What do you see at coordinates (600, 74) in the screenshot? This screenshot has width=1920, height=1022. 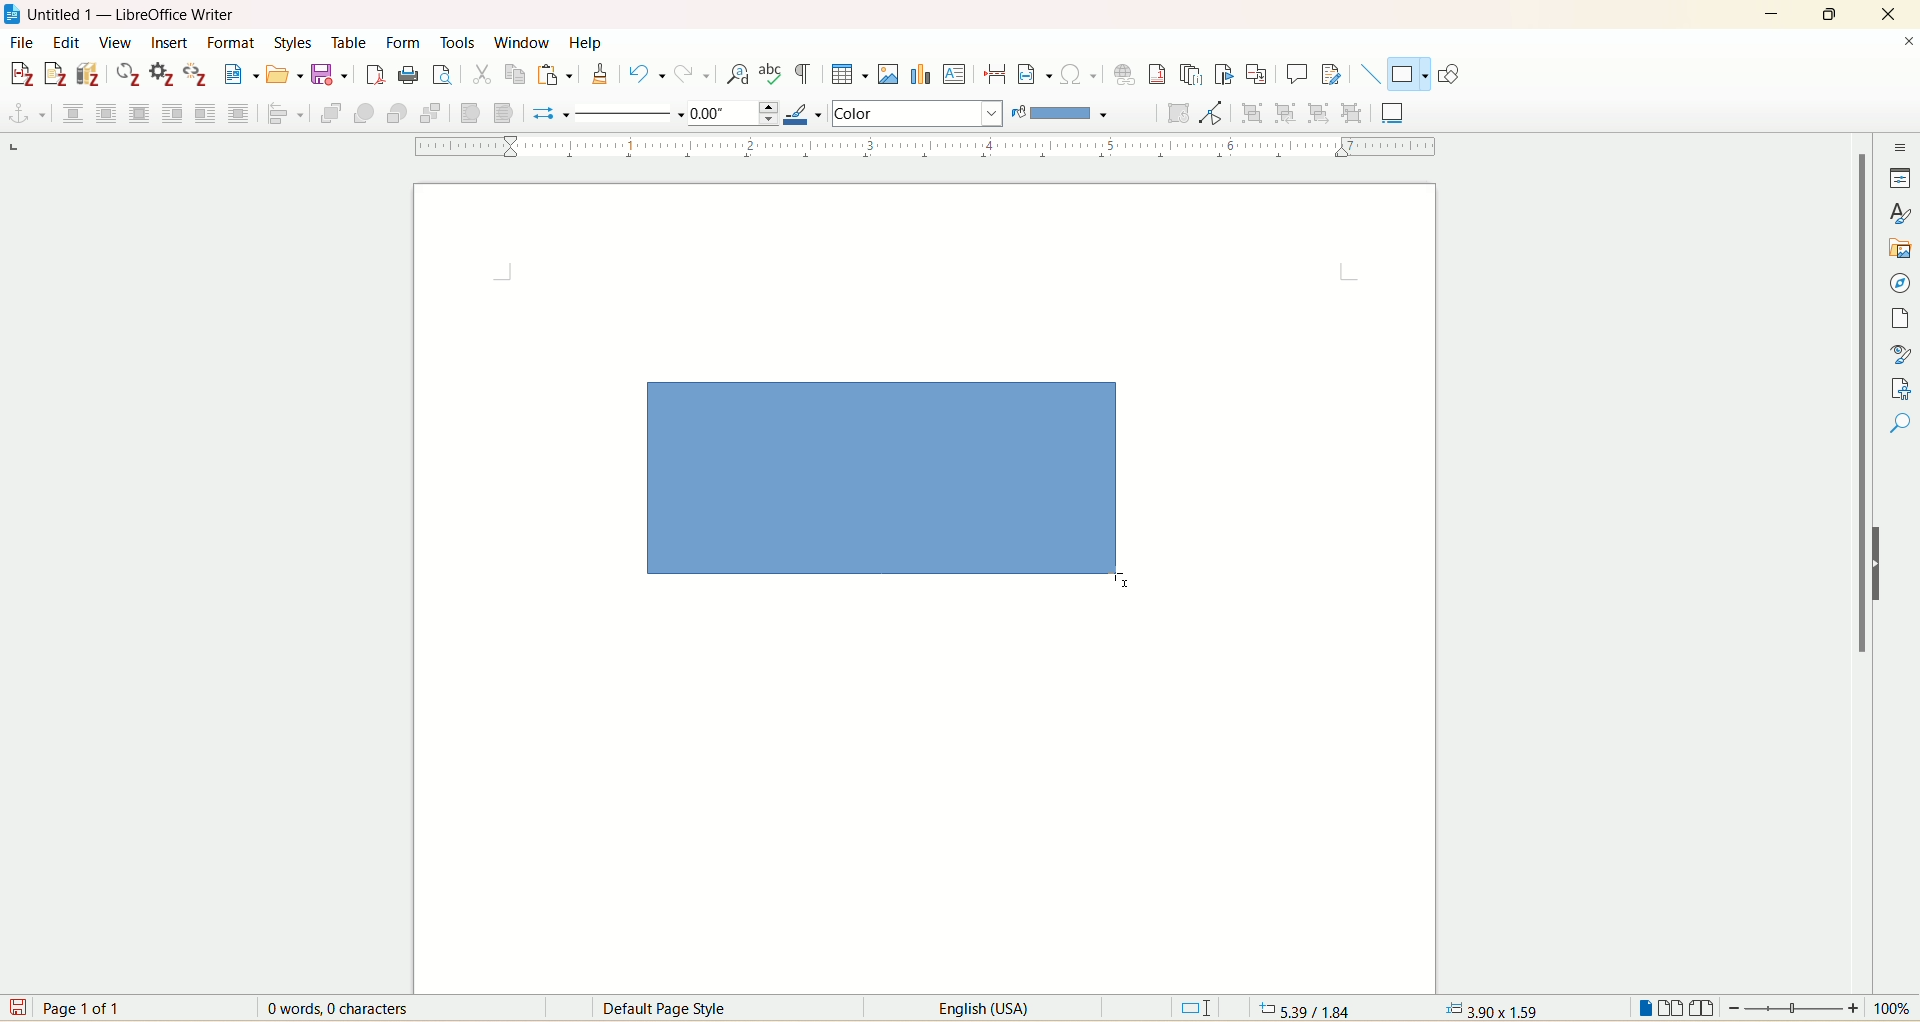 I see `clone formatting` at bounding box center [600, 74].